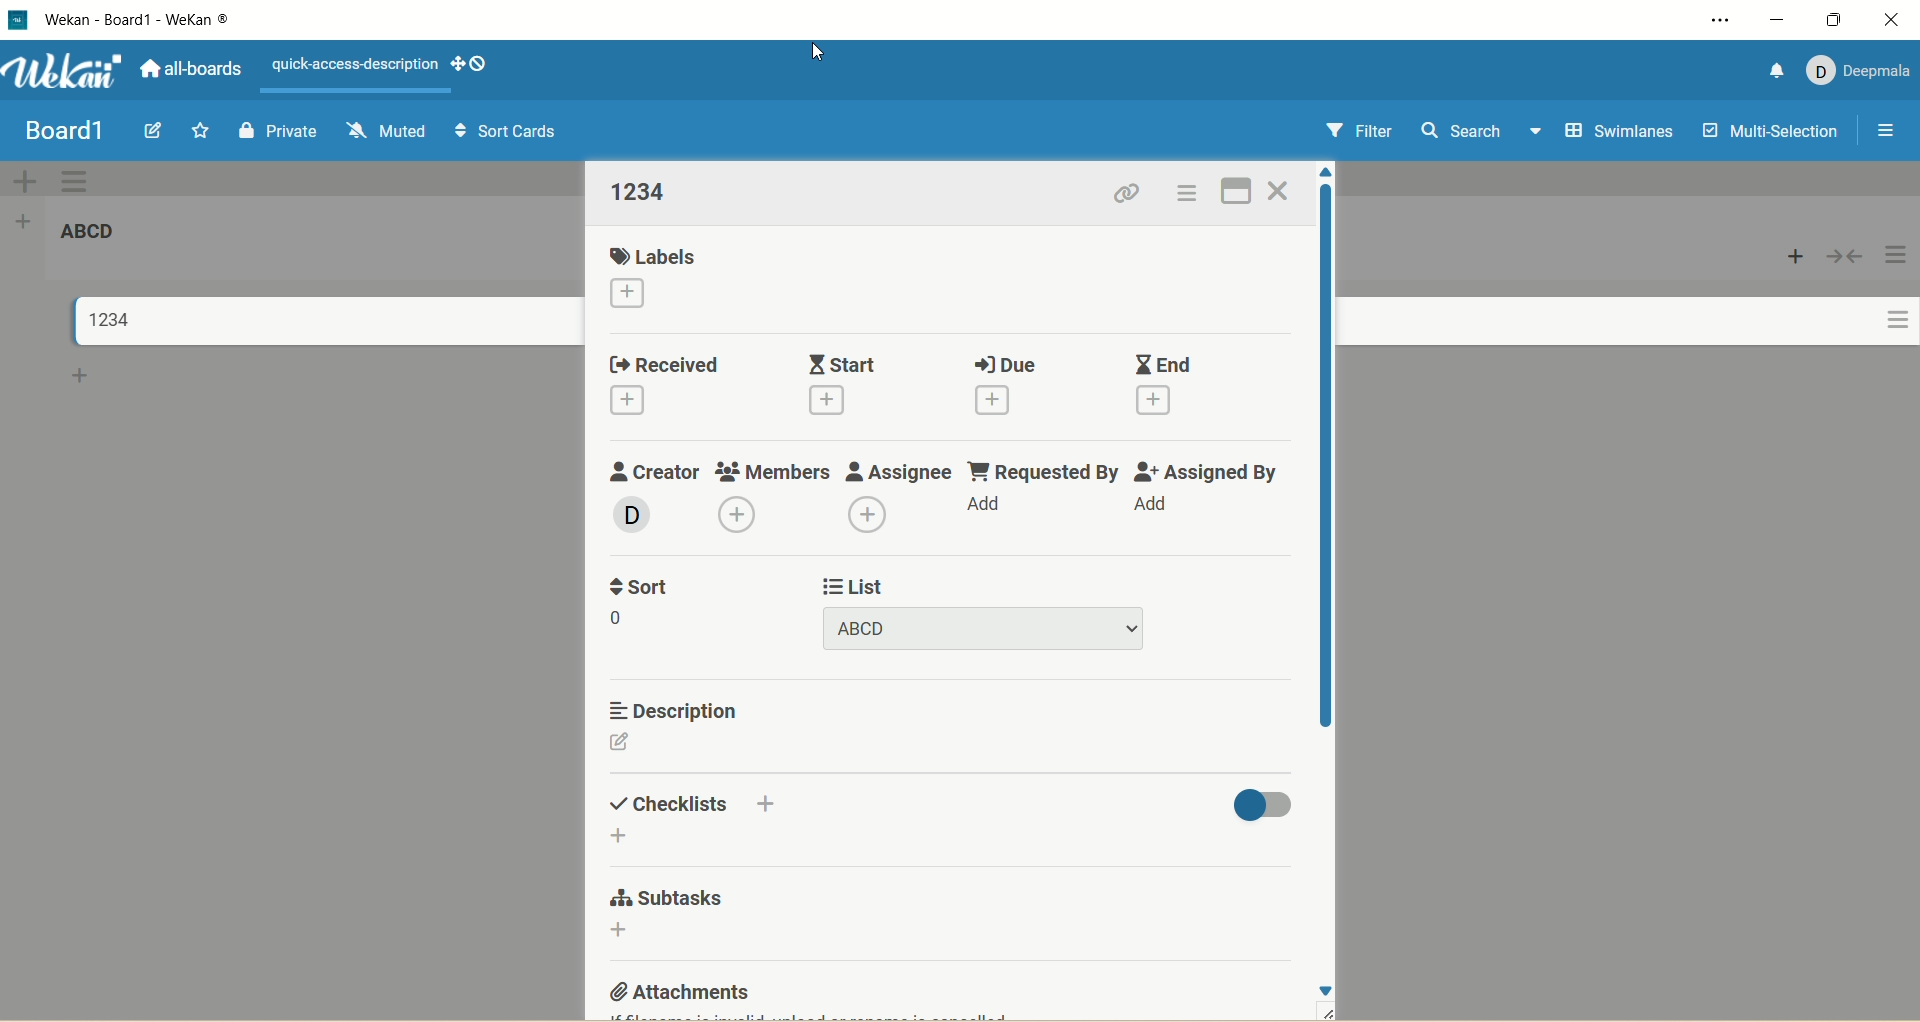 The width and height of the screenshot is (1920, 1022). I want to click on assigned by, so click(1201, 471).